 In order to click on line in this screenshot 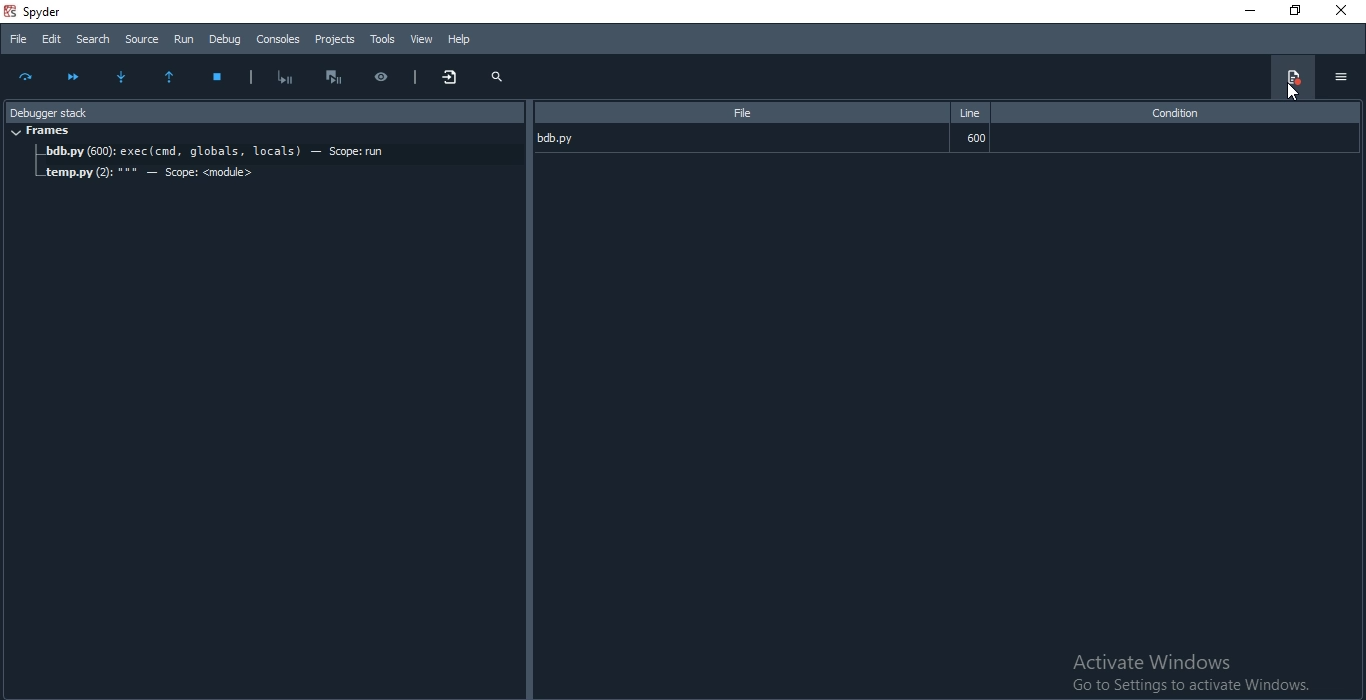, I will do `click(970, 110)`.